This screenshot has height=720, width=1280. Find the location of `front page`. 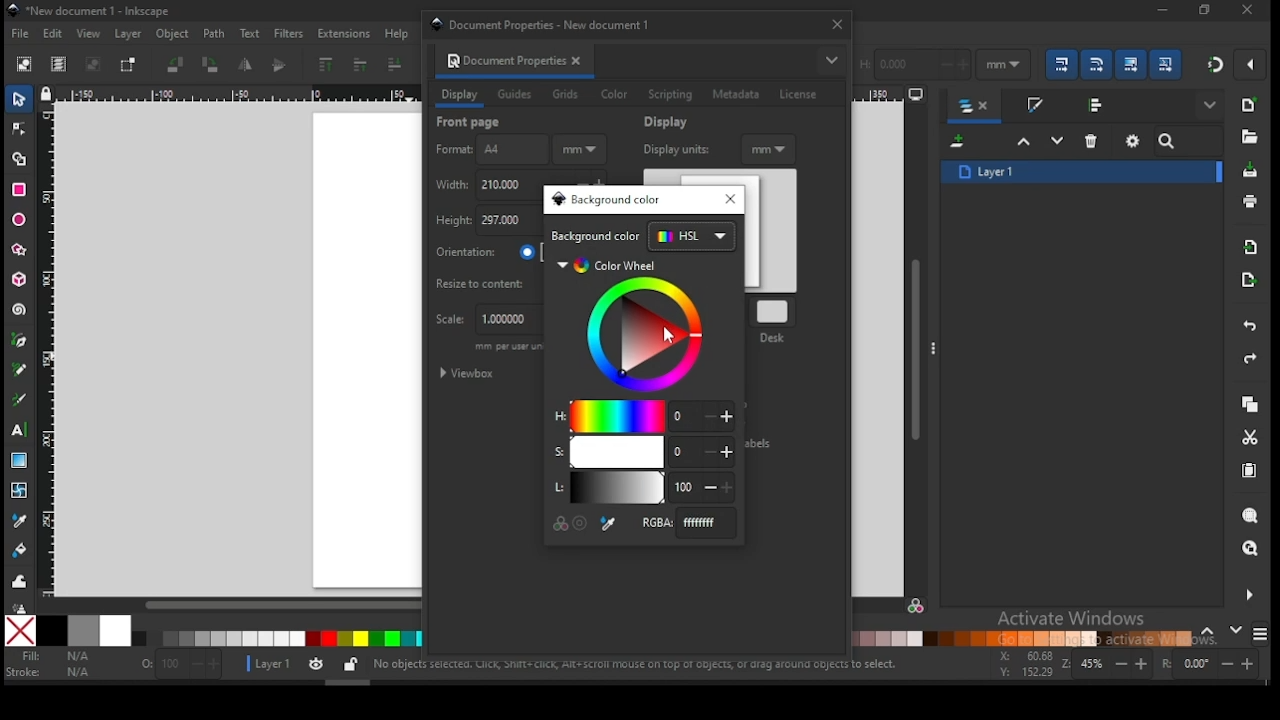

front page is located at coordinates (470, 122).